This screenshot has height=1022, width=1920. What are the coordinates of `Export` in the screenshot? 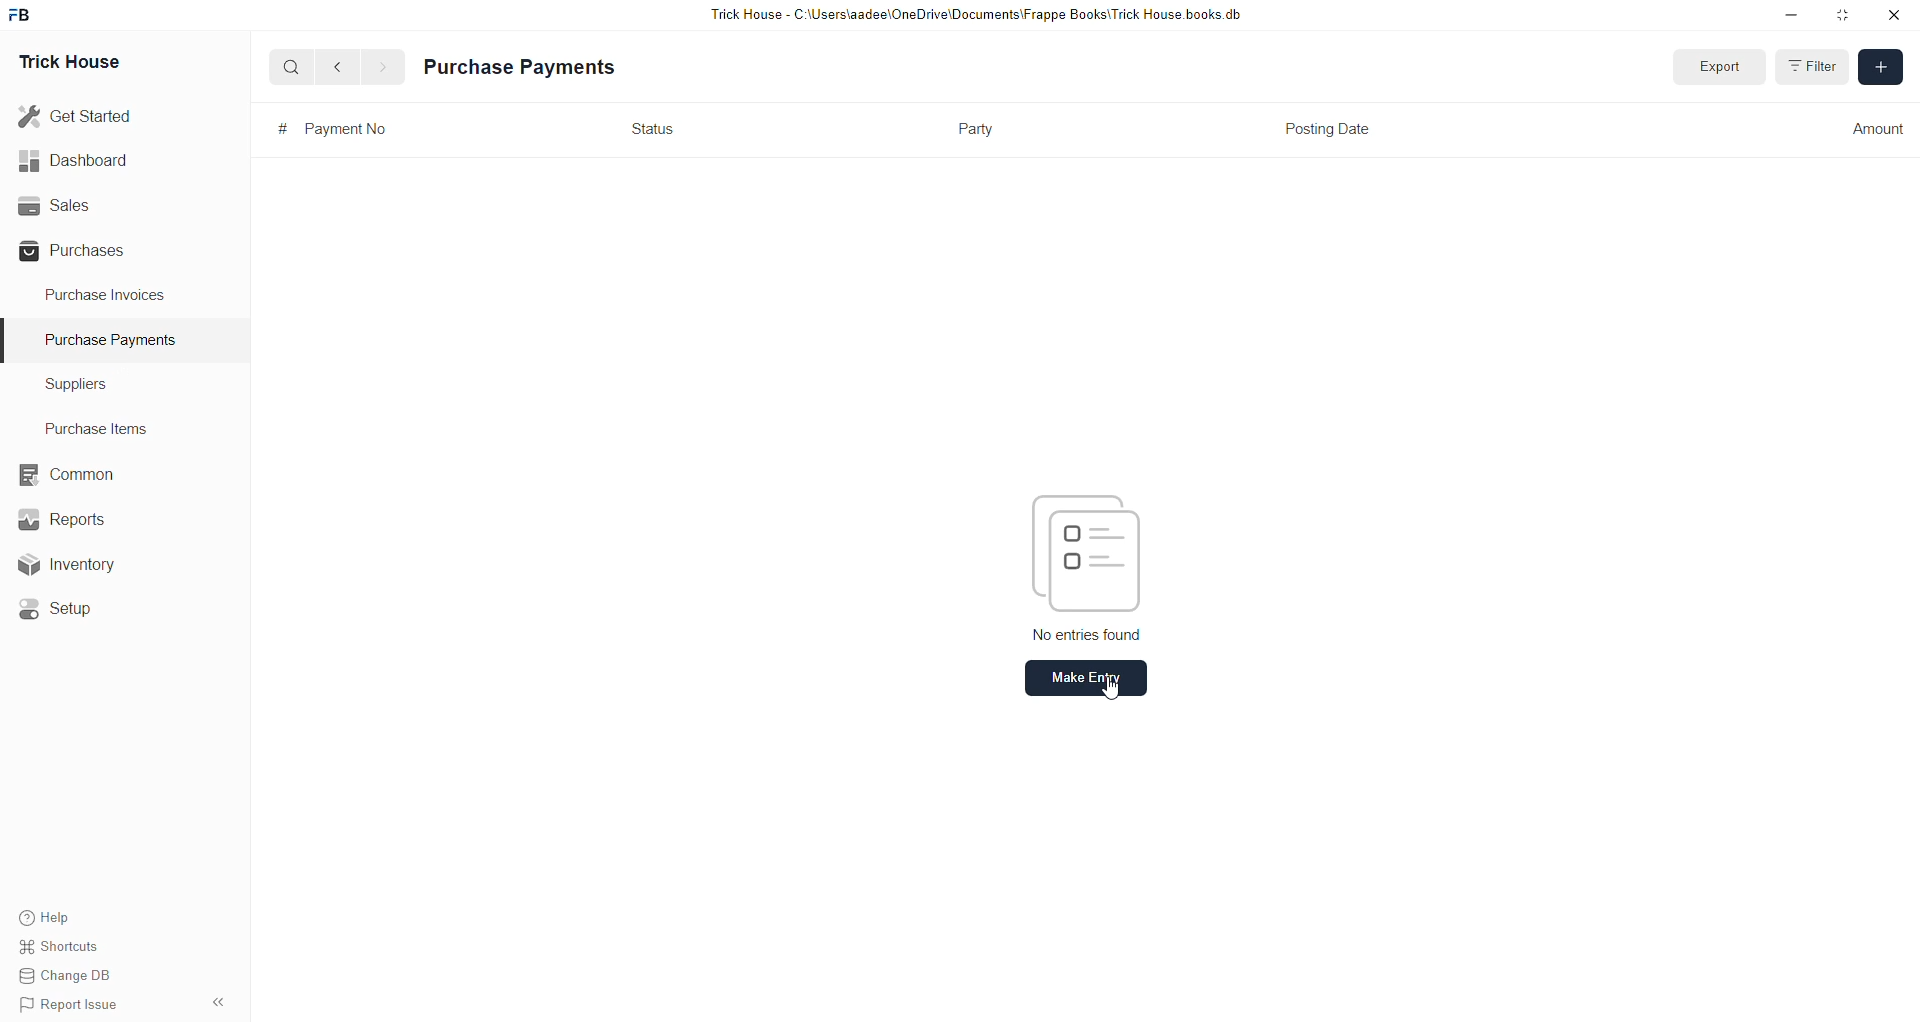 It's located at (1726, 67).